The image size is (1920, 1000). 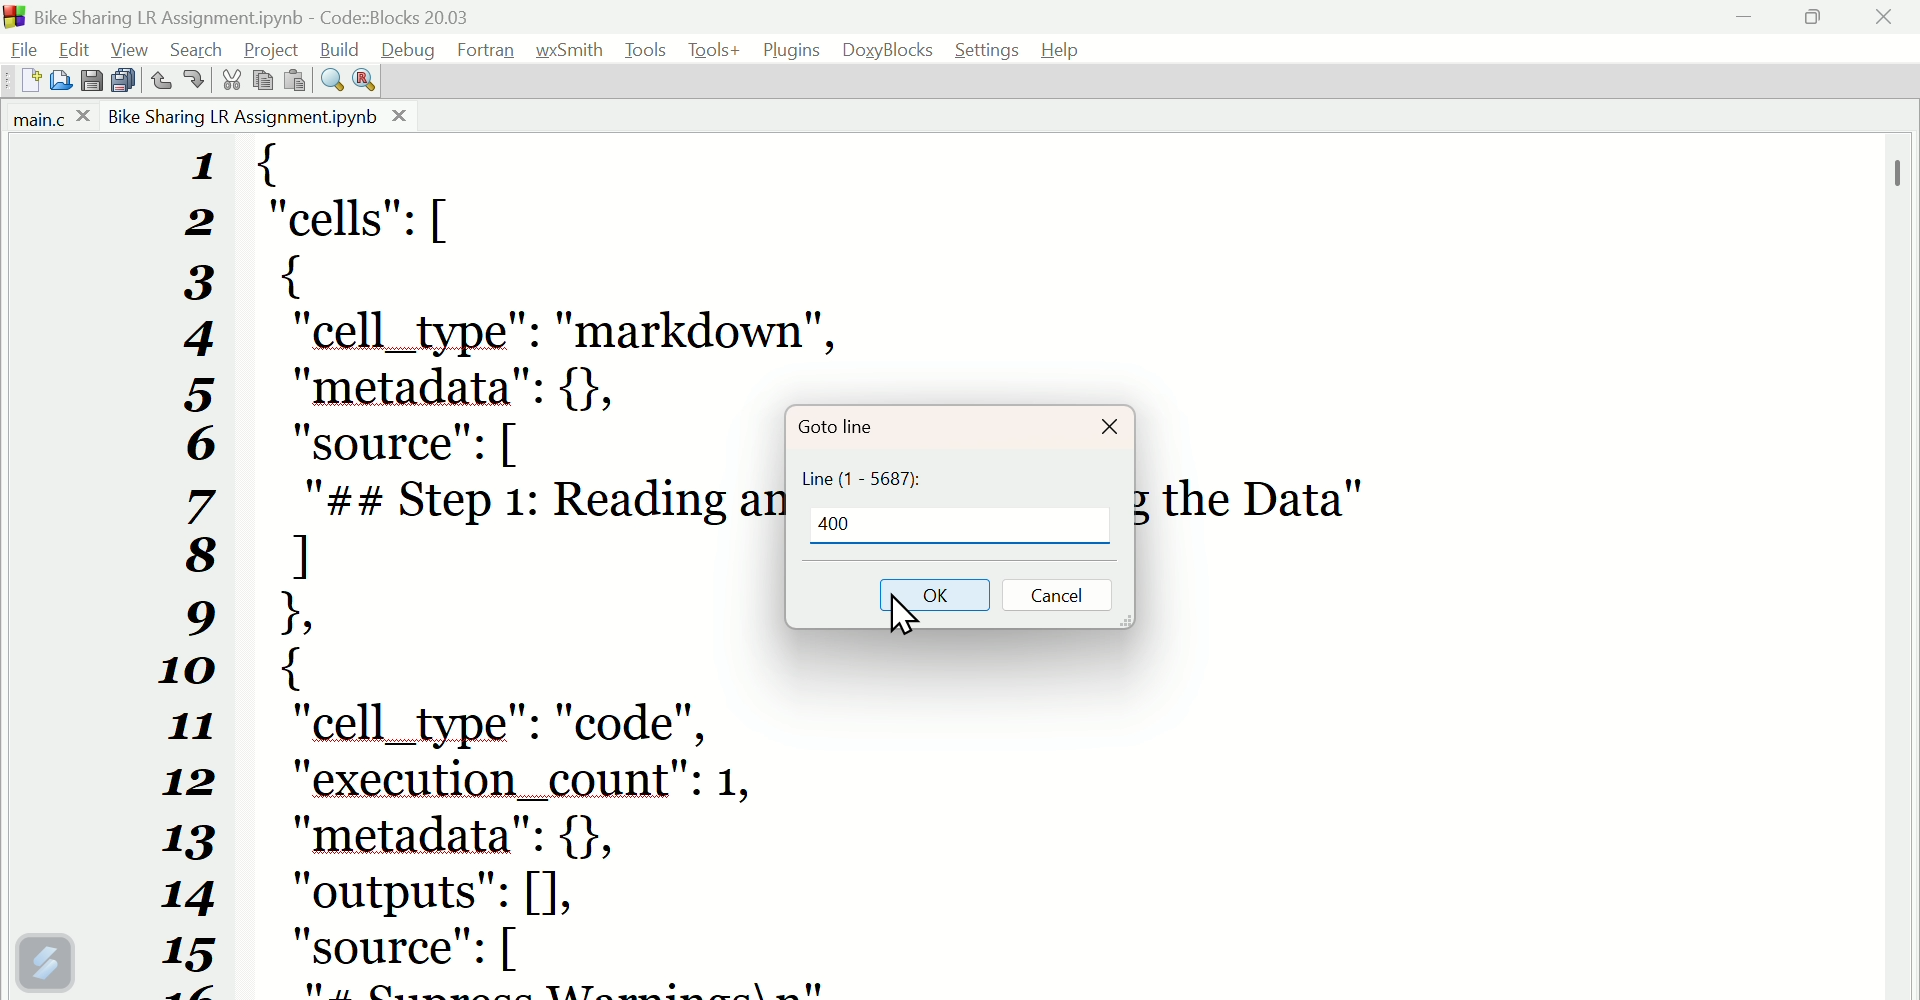 I want to click on Project, so click(x=275, y=48).